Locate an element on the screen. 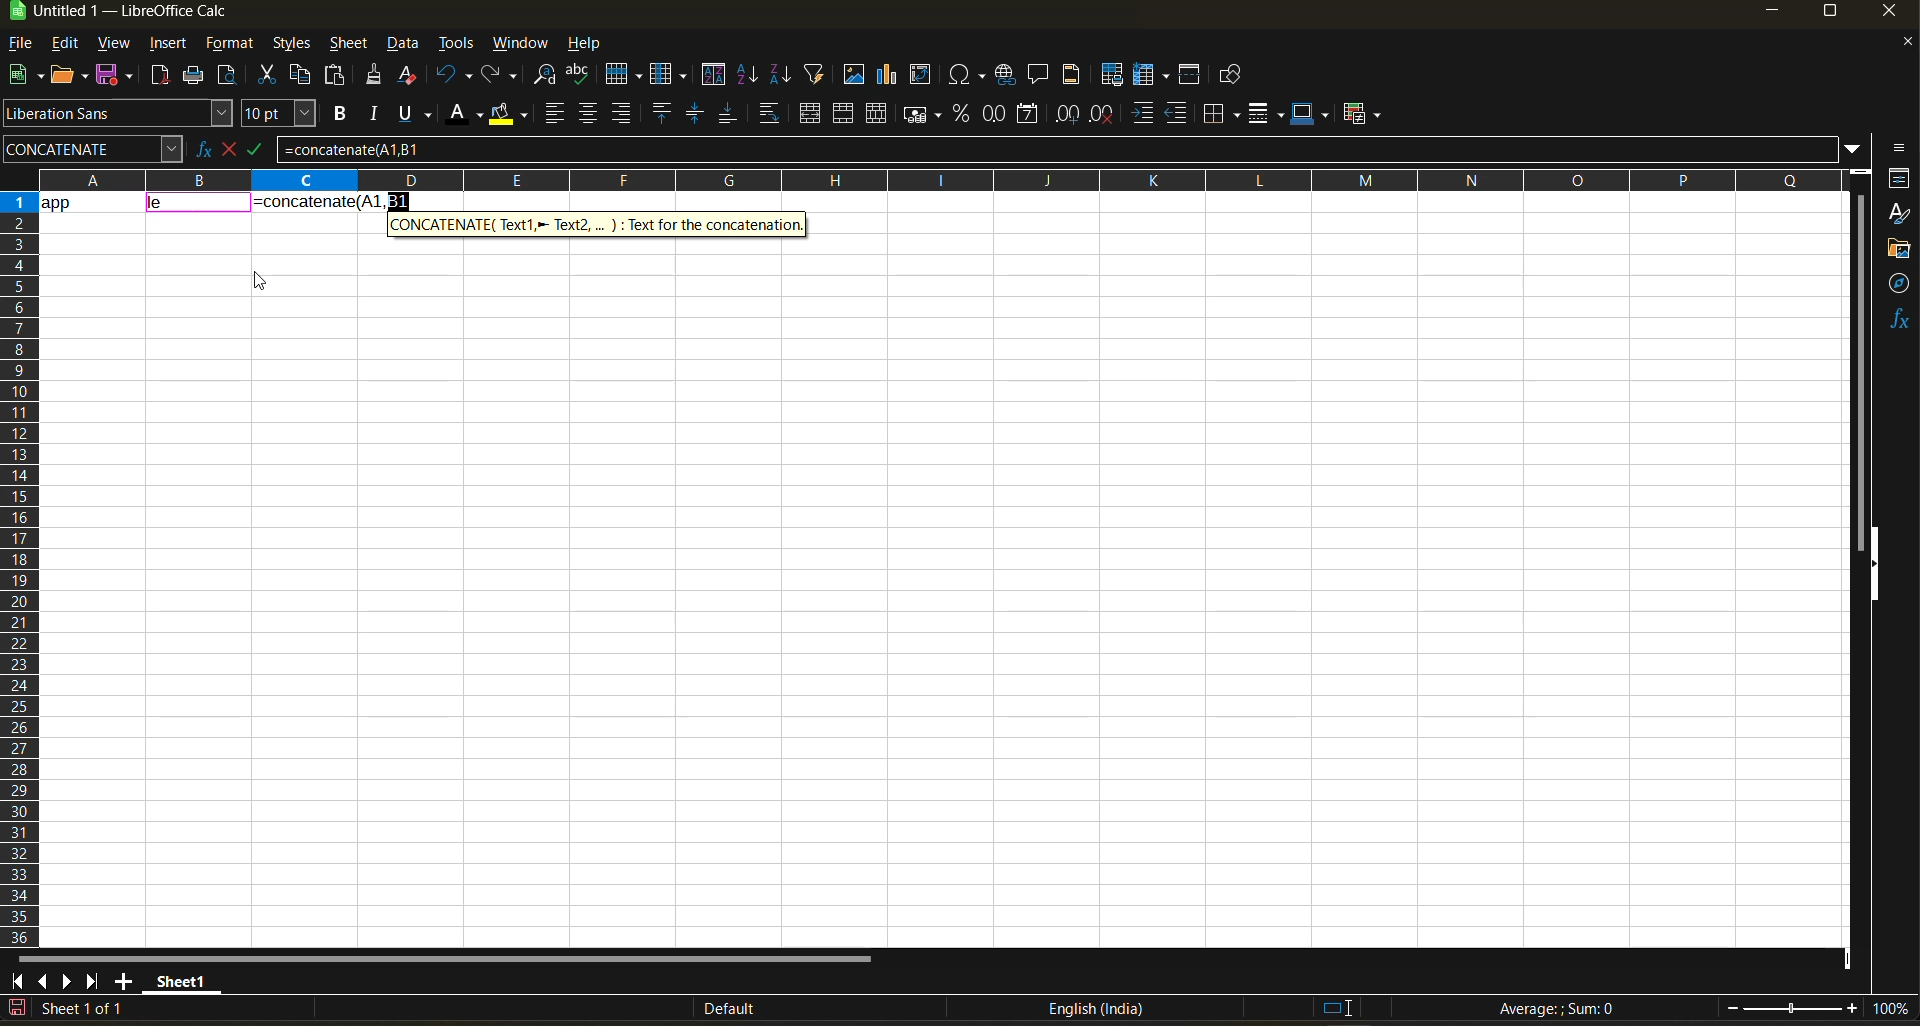 This screenshot has width=1920, height=1026. increase indent is located at coordinates (1145, 114).